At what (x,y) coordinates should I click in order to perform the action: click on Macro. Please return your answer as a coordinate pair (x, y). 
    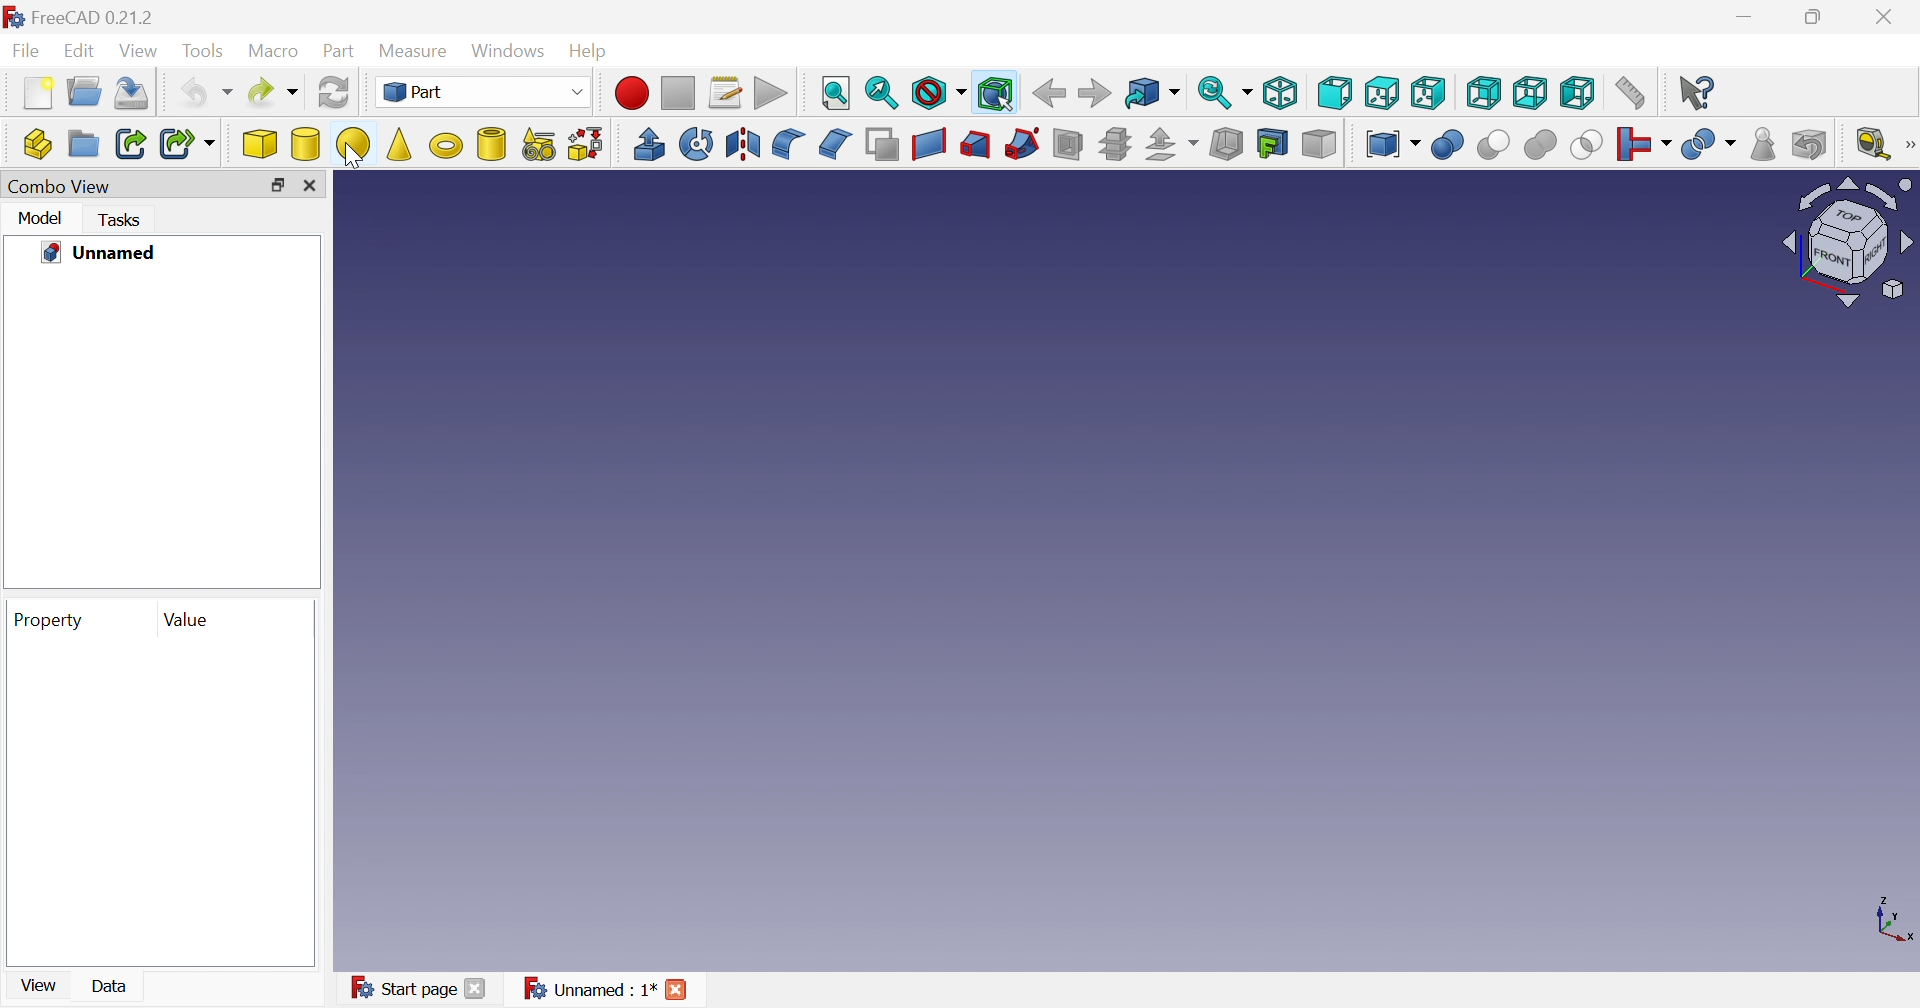
    Looking at the image, I should click on (274, 51).